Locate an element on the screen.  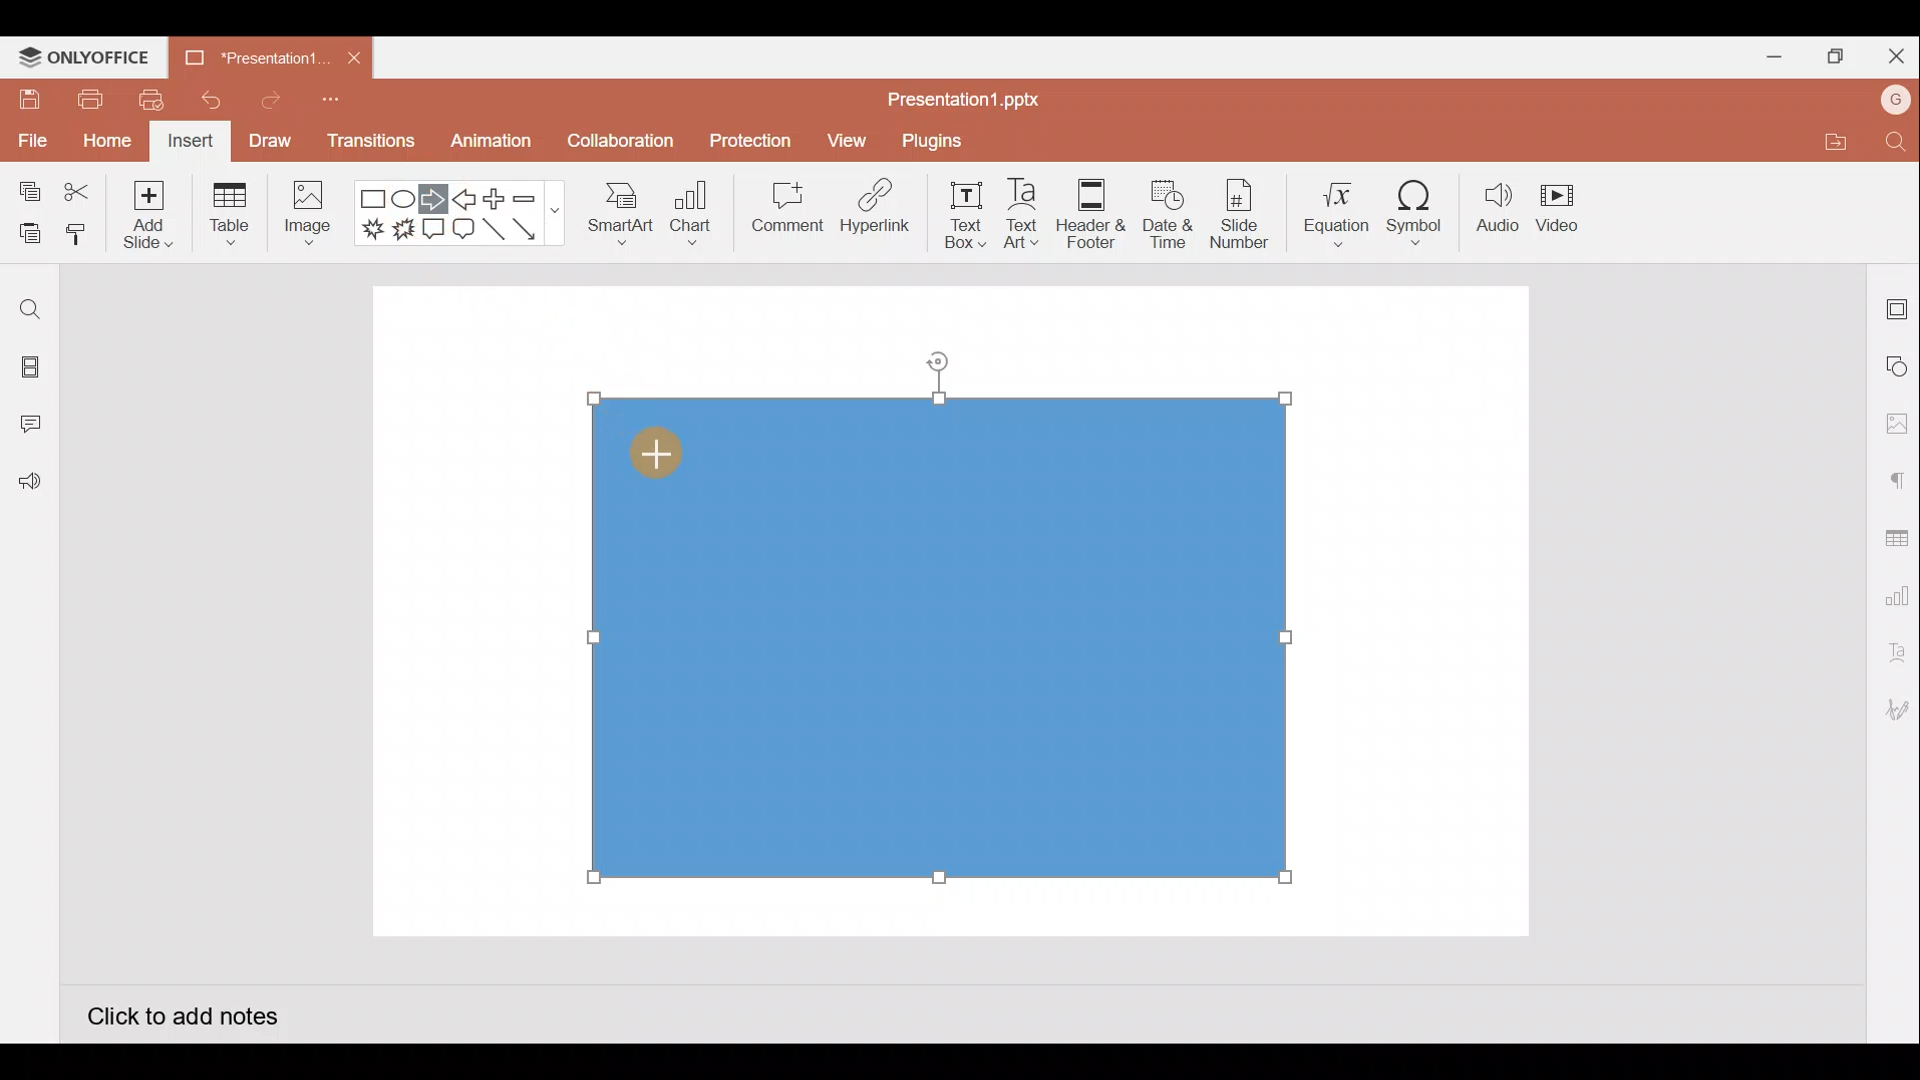
Plugins is located at coordinates (946, 138).